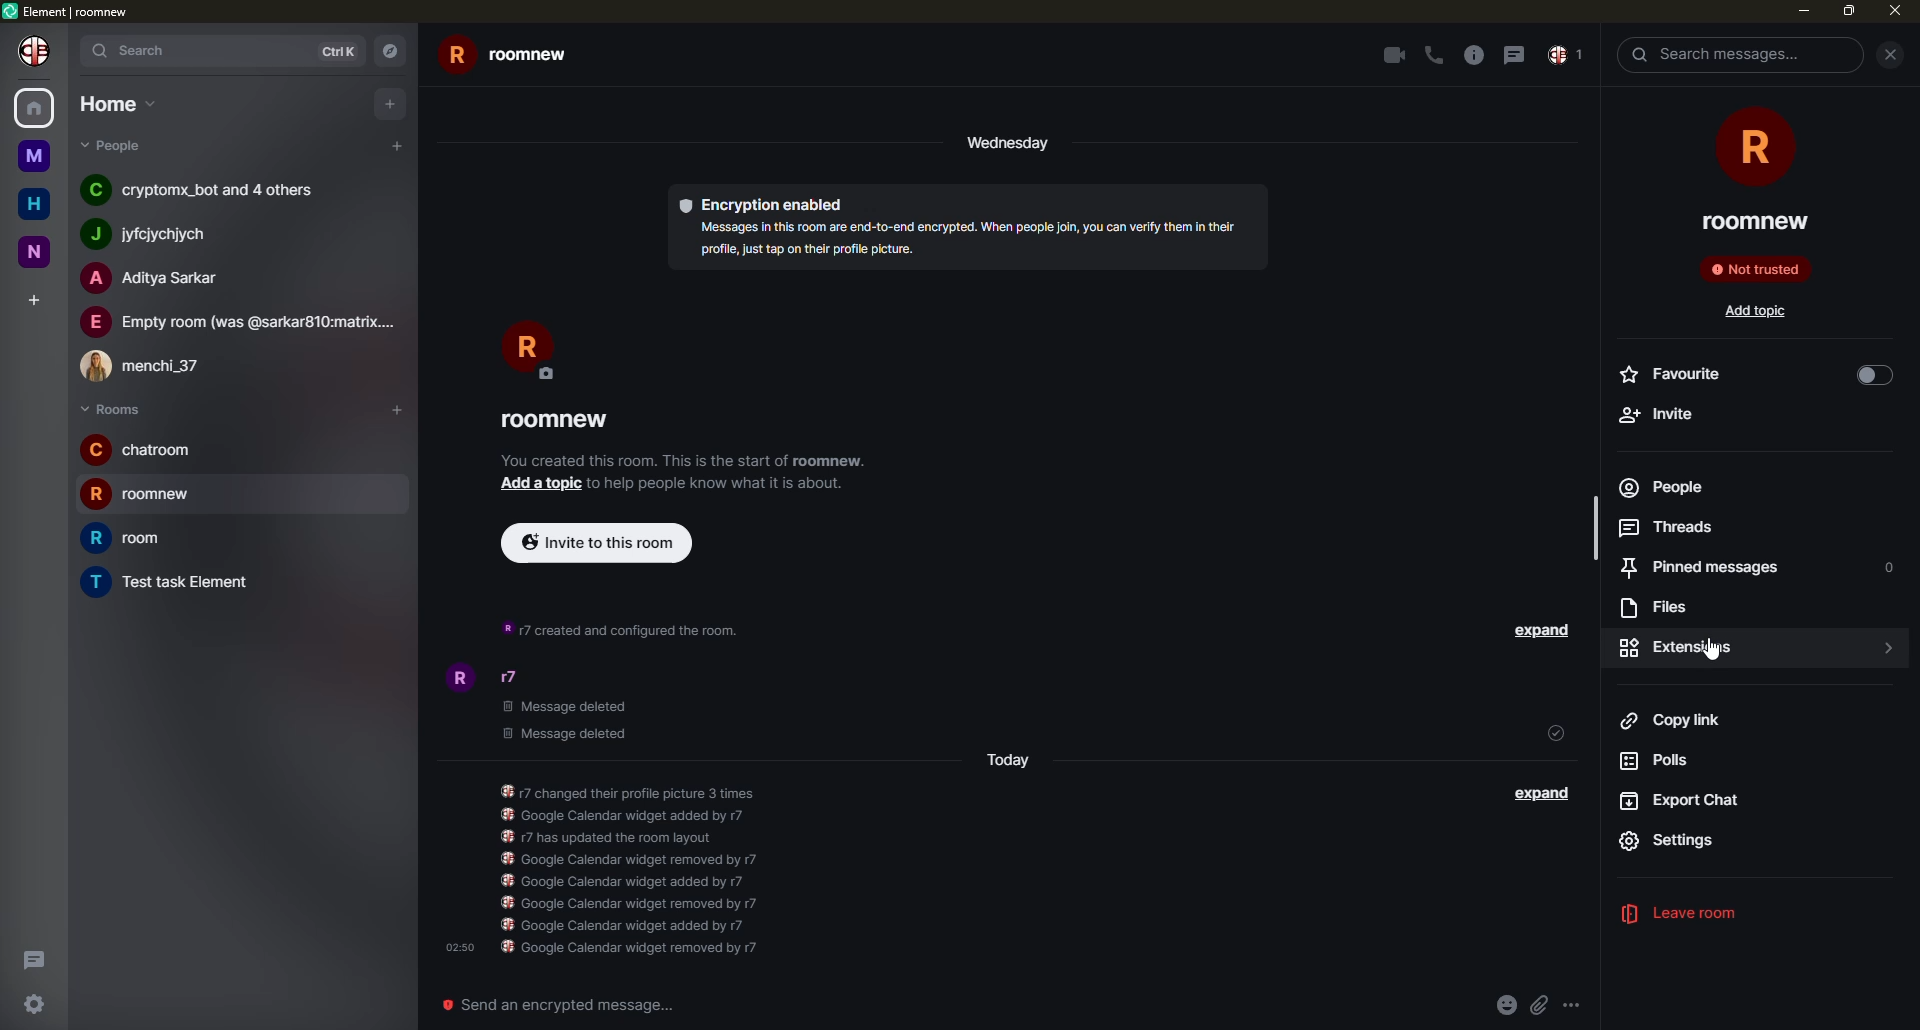  Describe the element at coordinates (1886, 568) in the screenshot. I see `o` at that location.